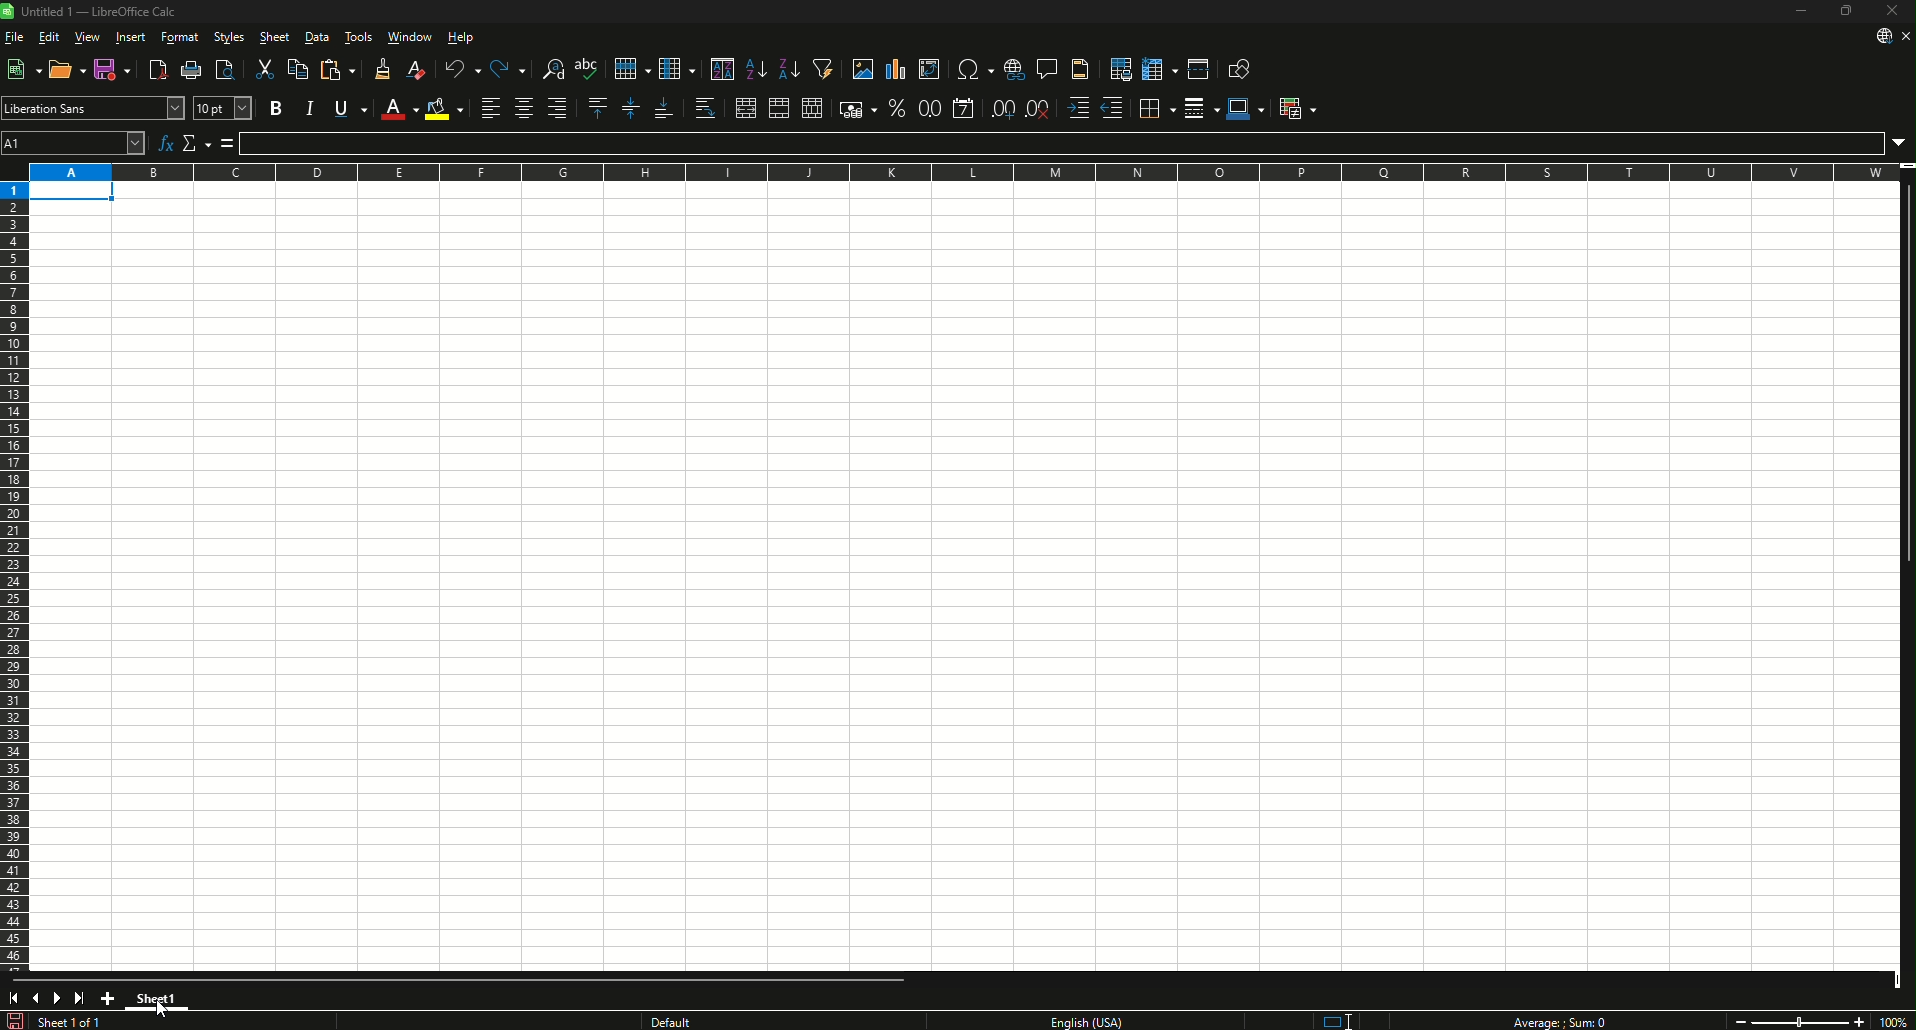 This screenshot has height=1030, width=1916. Describe the element at coordinates (1159, 68) in the screenshot. I see `Freeze Rows and Columns` at that location.